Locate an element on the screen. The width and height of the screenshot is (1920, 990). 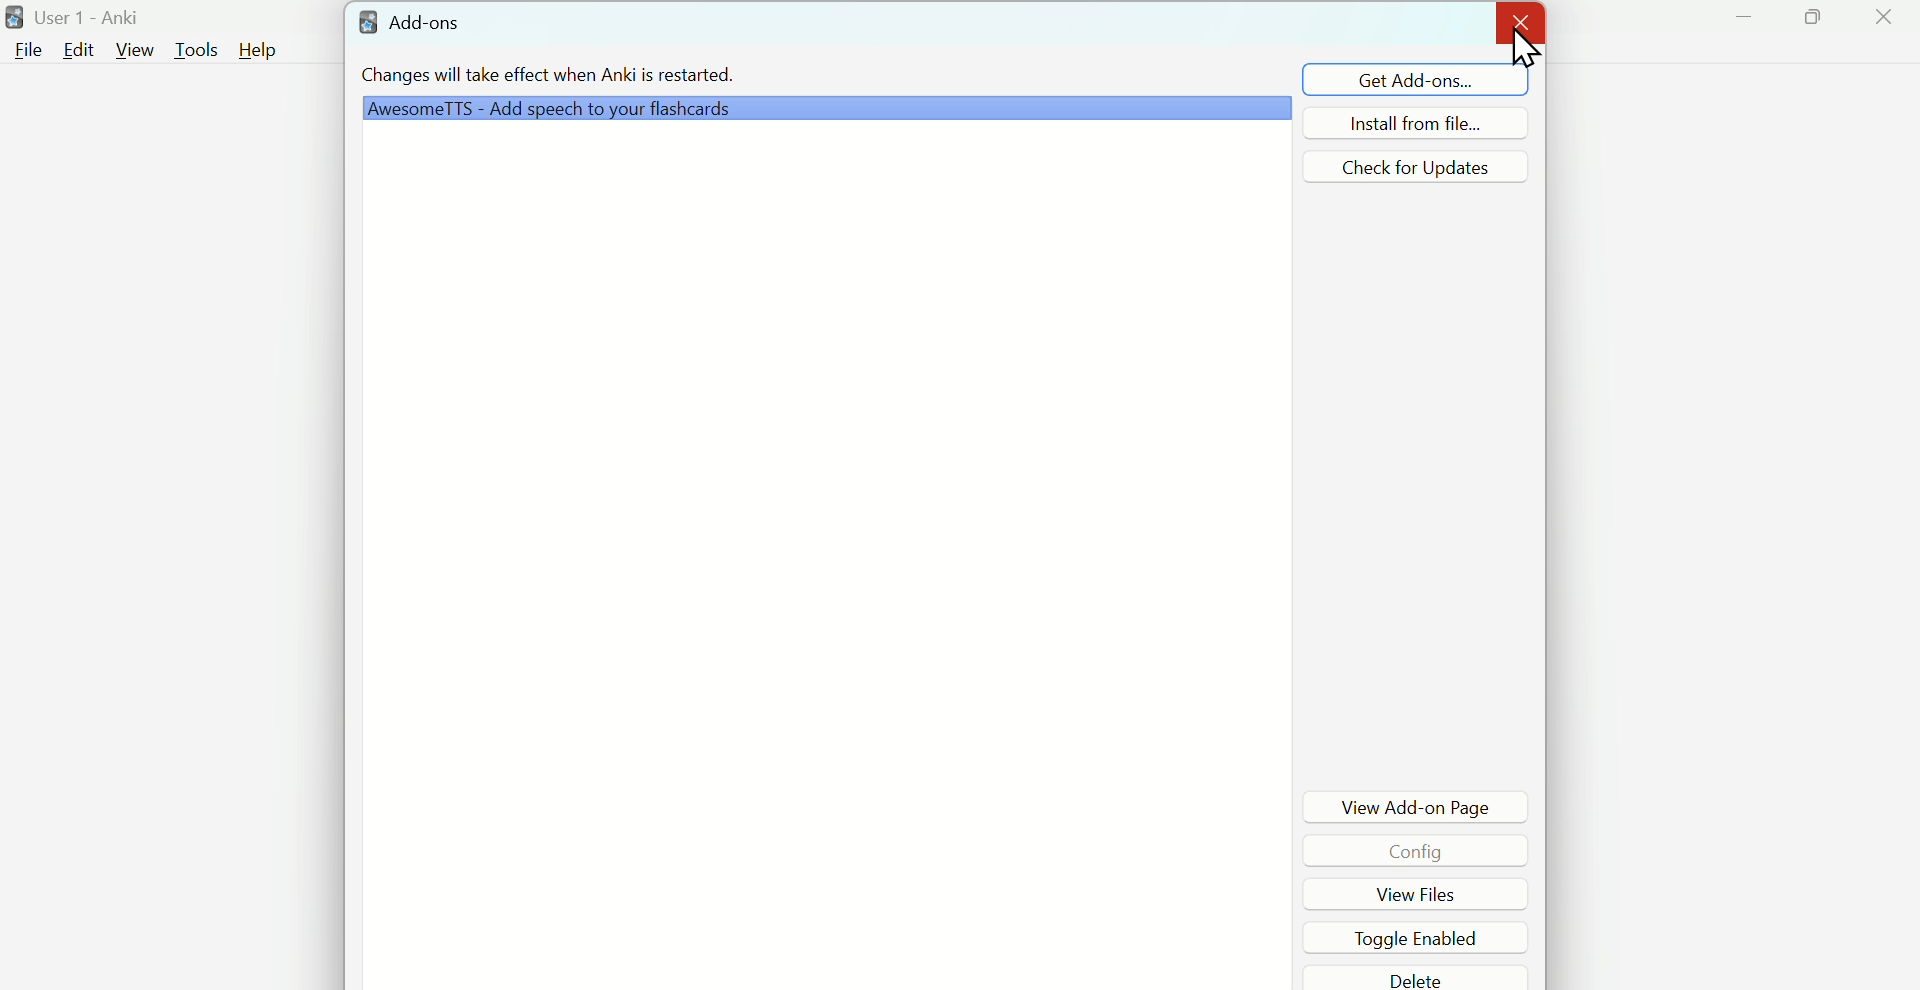
AwesometTTS - Add speech To your f1ashcards is located at coordinates (823, 109).